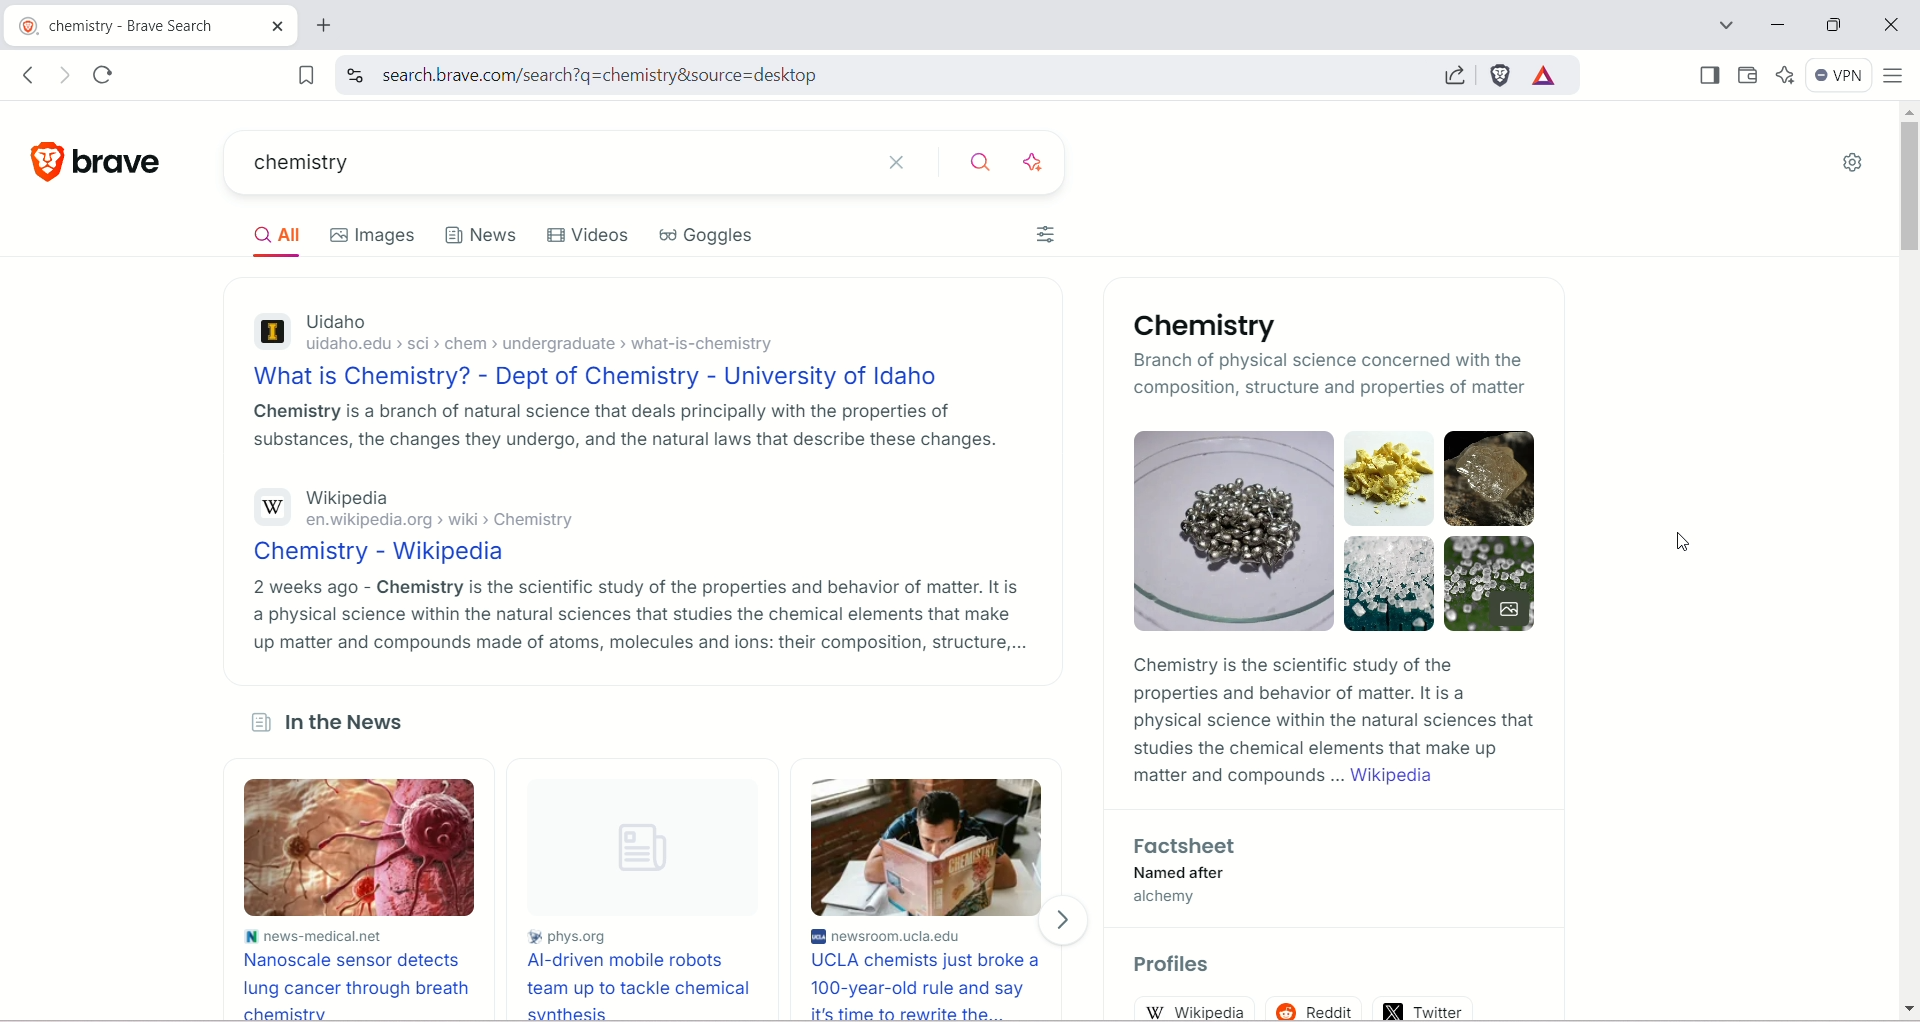 The image size is (1920, 1022). Describe the element at coordinates (1221, 320) in the screenshot. I see `Chemistry` at that location.